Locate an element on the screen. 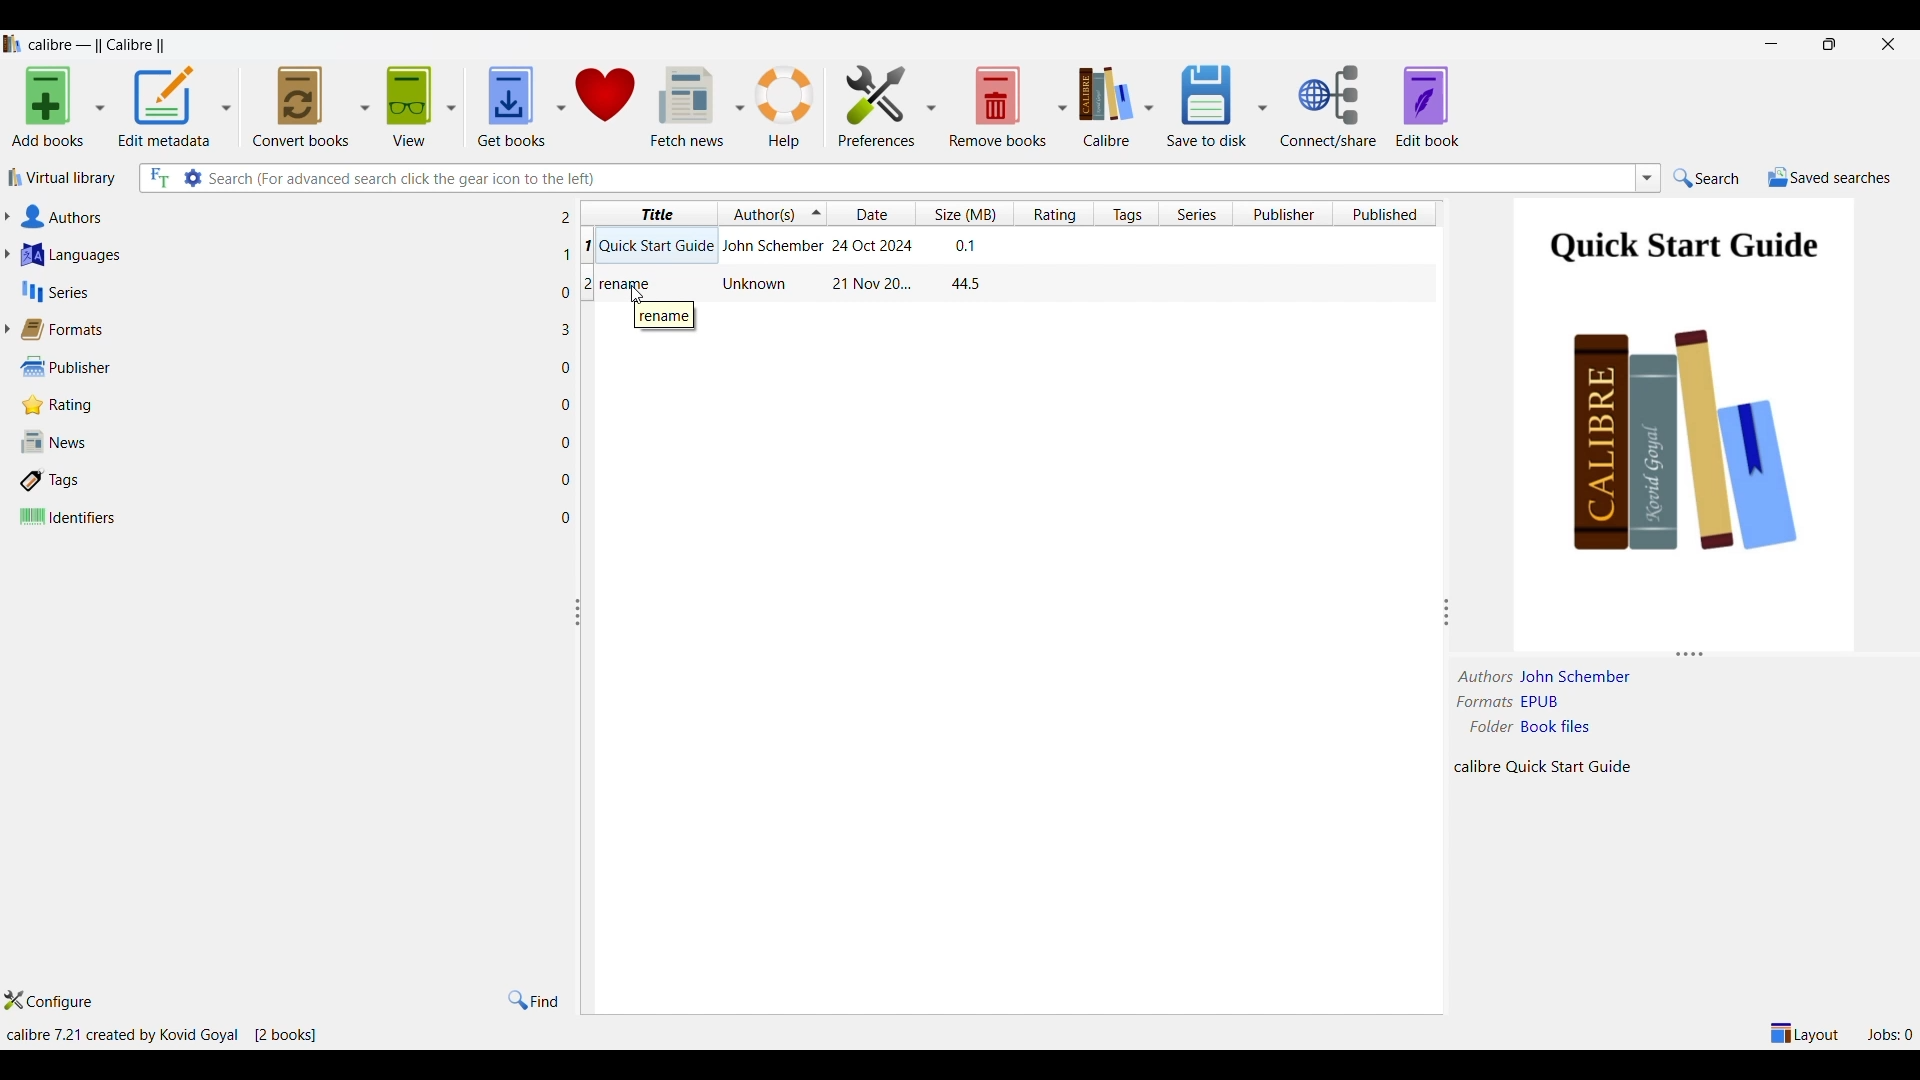  formats is located at coordinates (1486, 702).